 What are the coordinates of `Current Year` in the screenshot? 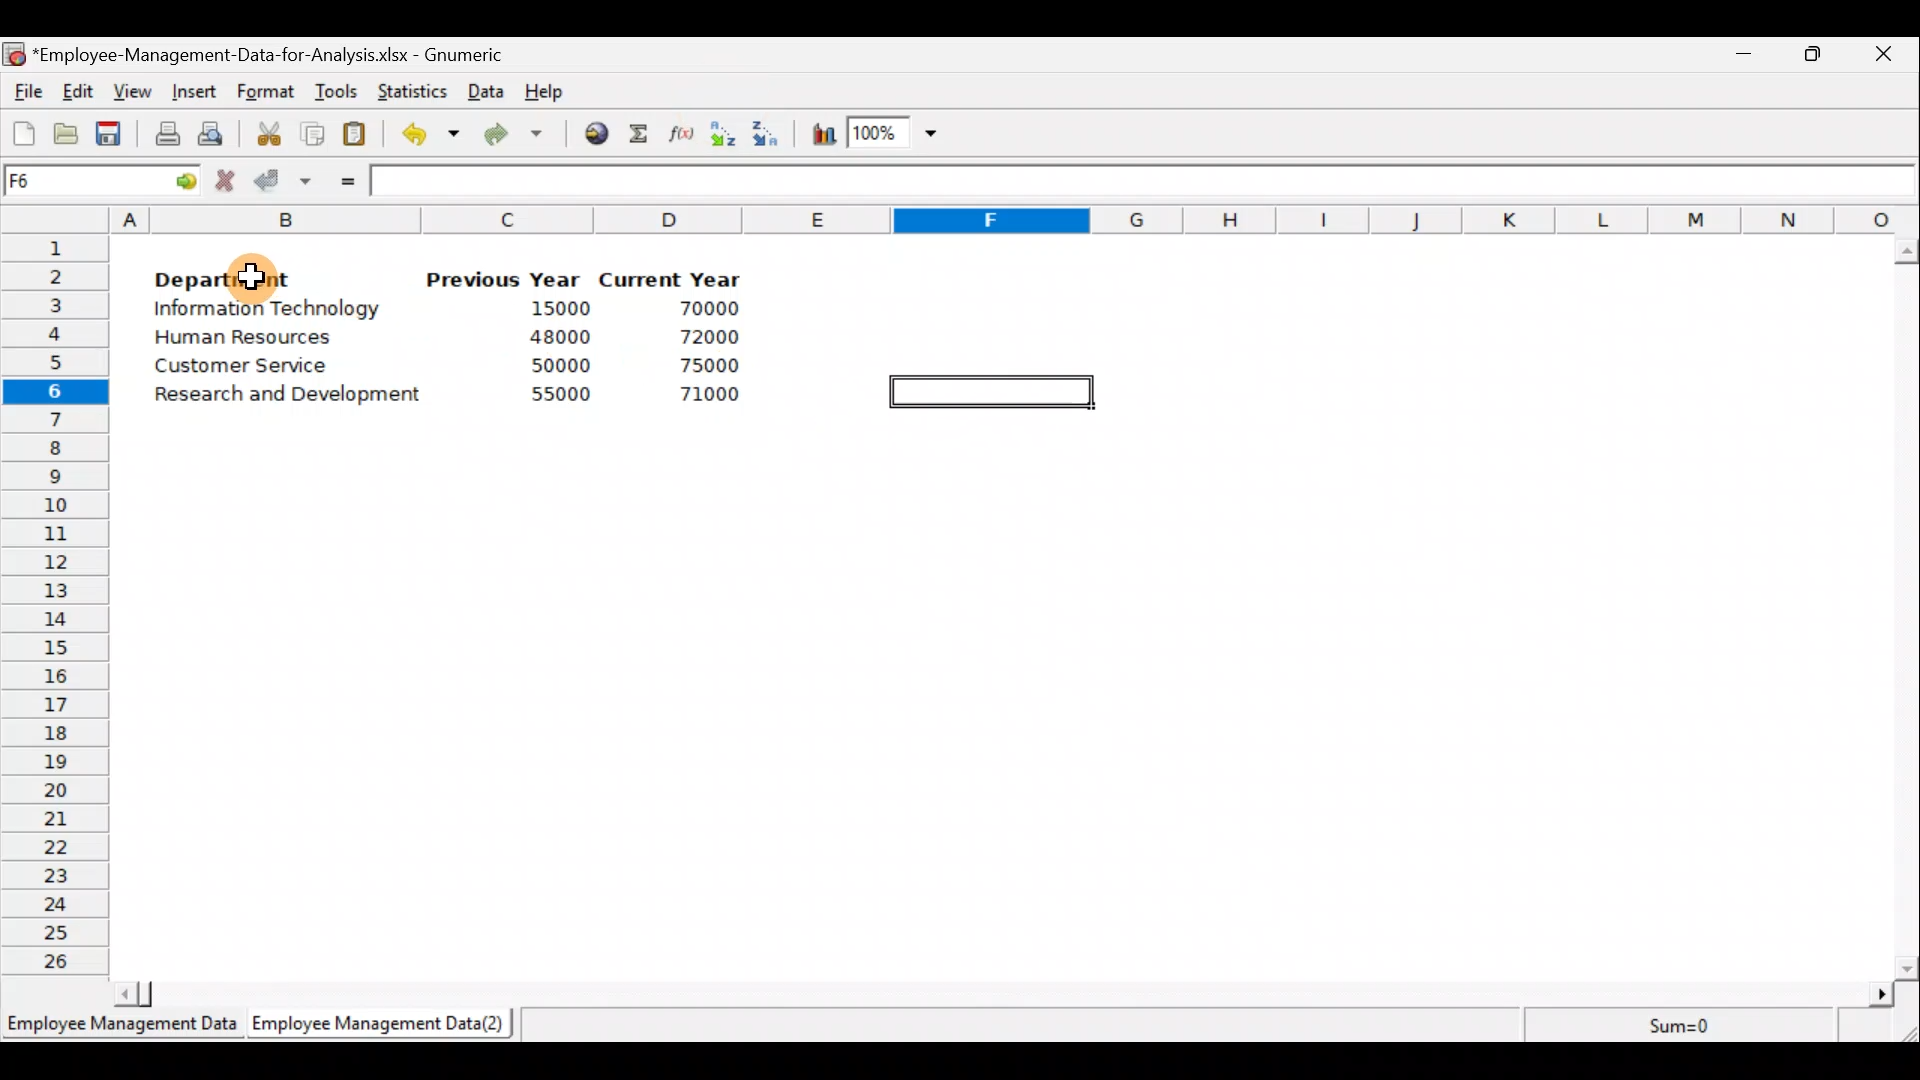 It's located at (678, 277).